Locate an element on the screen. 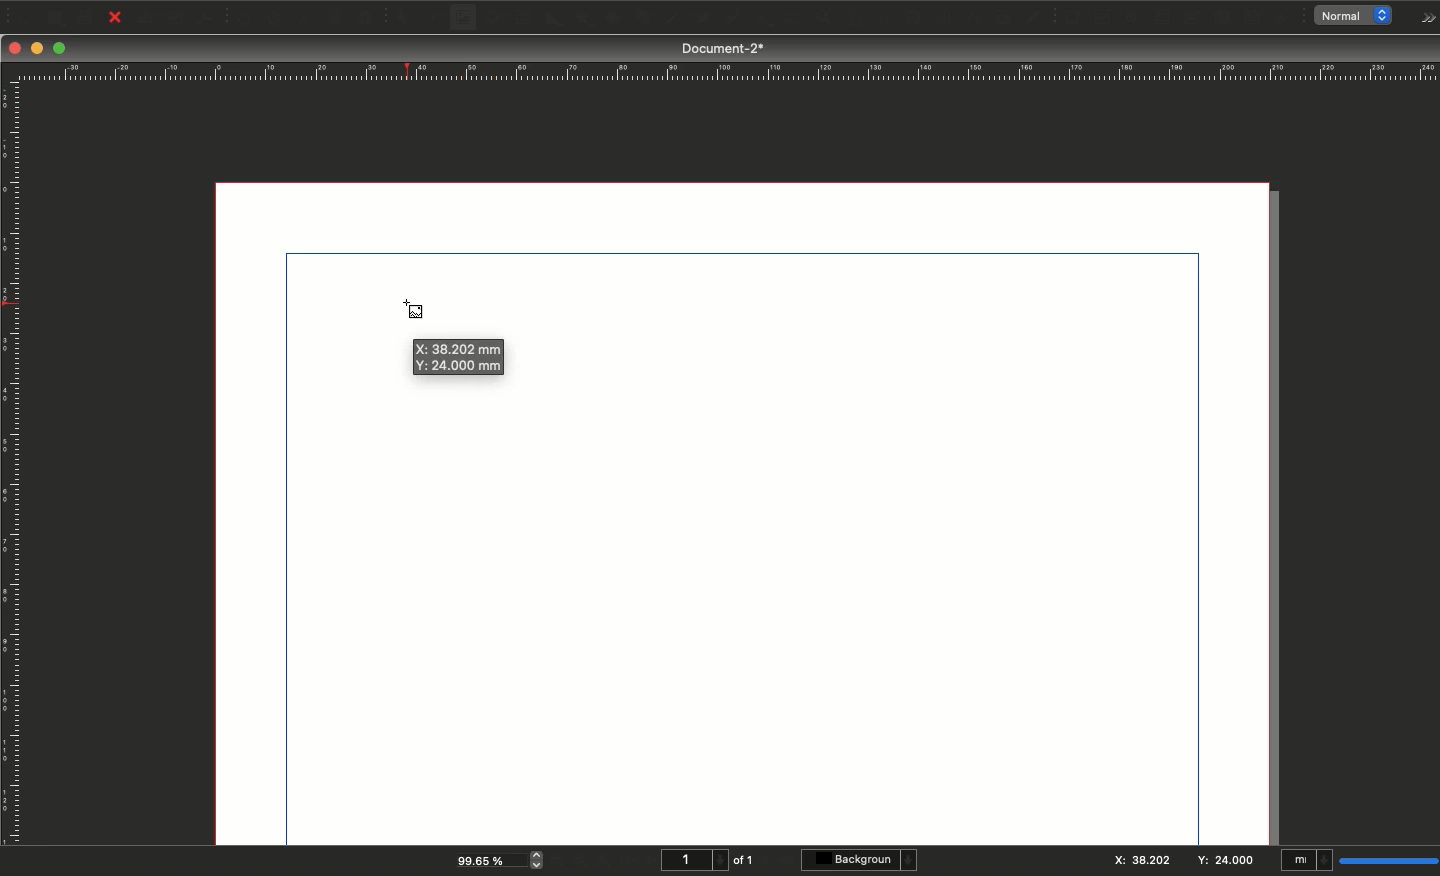 This screenshot has width=1440, height=876. Save as PDF is located at coordinates (208, 17).